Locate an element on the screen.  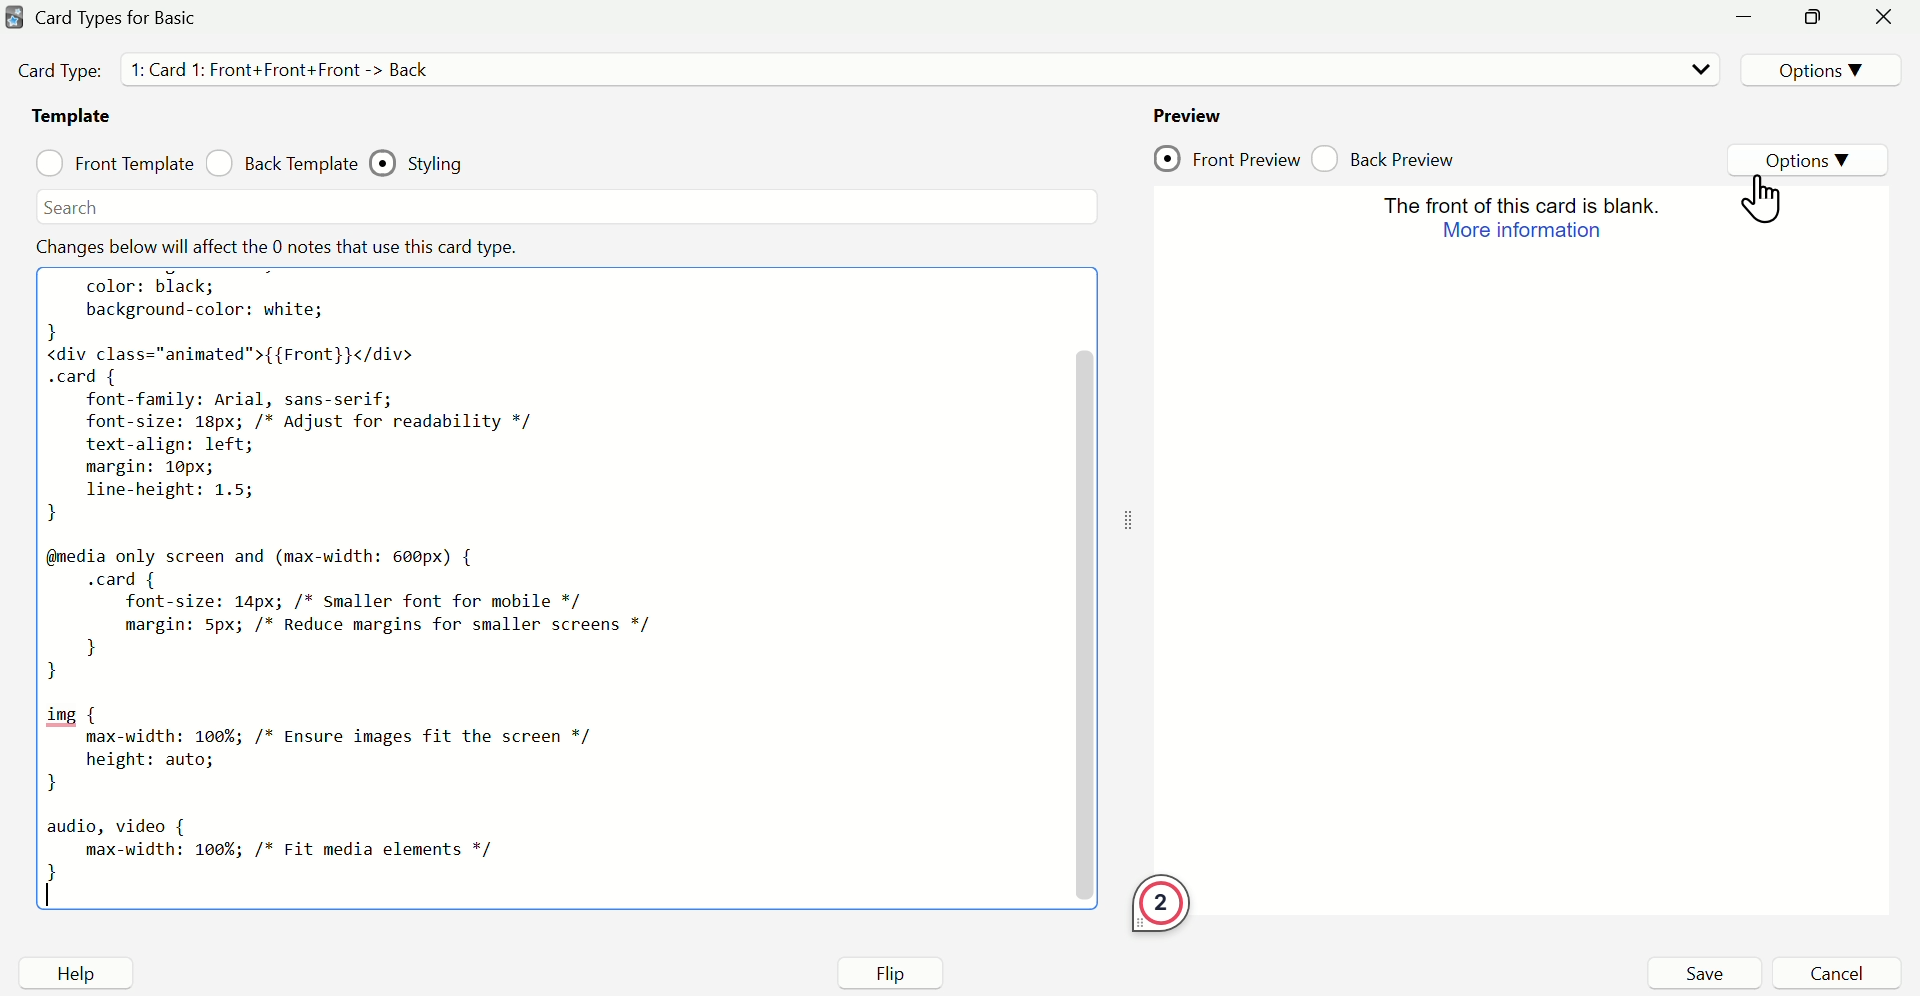
Save is located at coordinates (1703, 973).